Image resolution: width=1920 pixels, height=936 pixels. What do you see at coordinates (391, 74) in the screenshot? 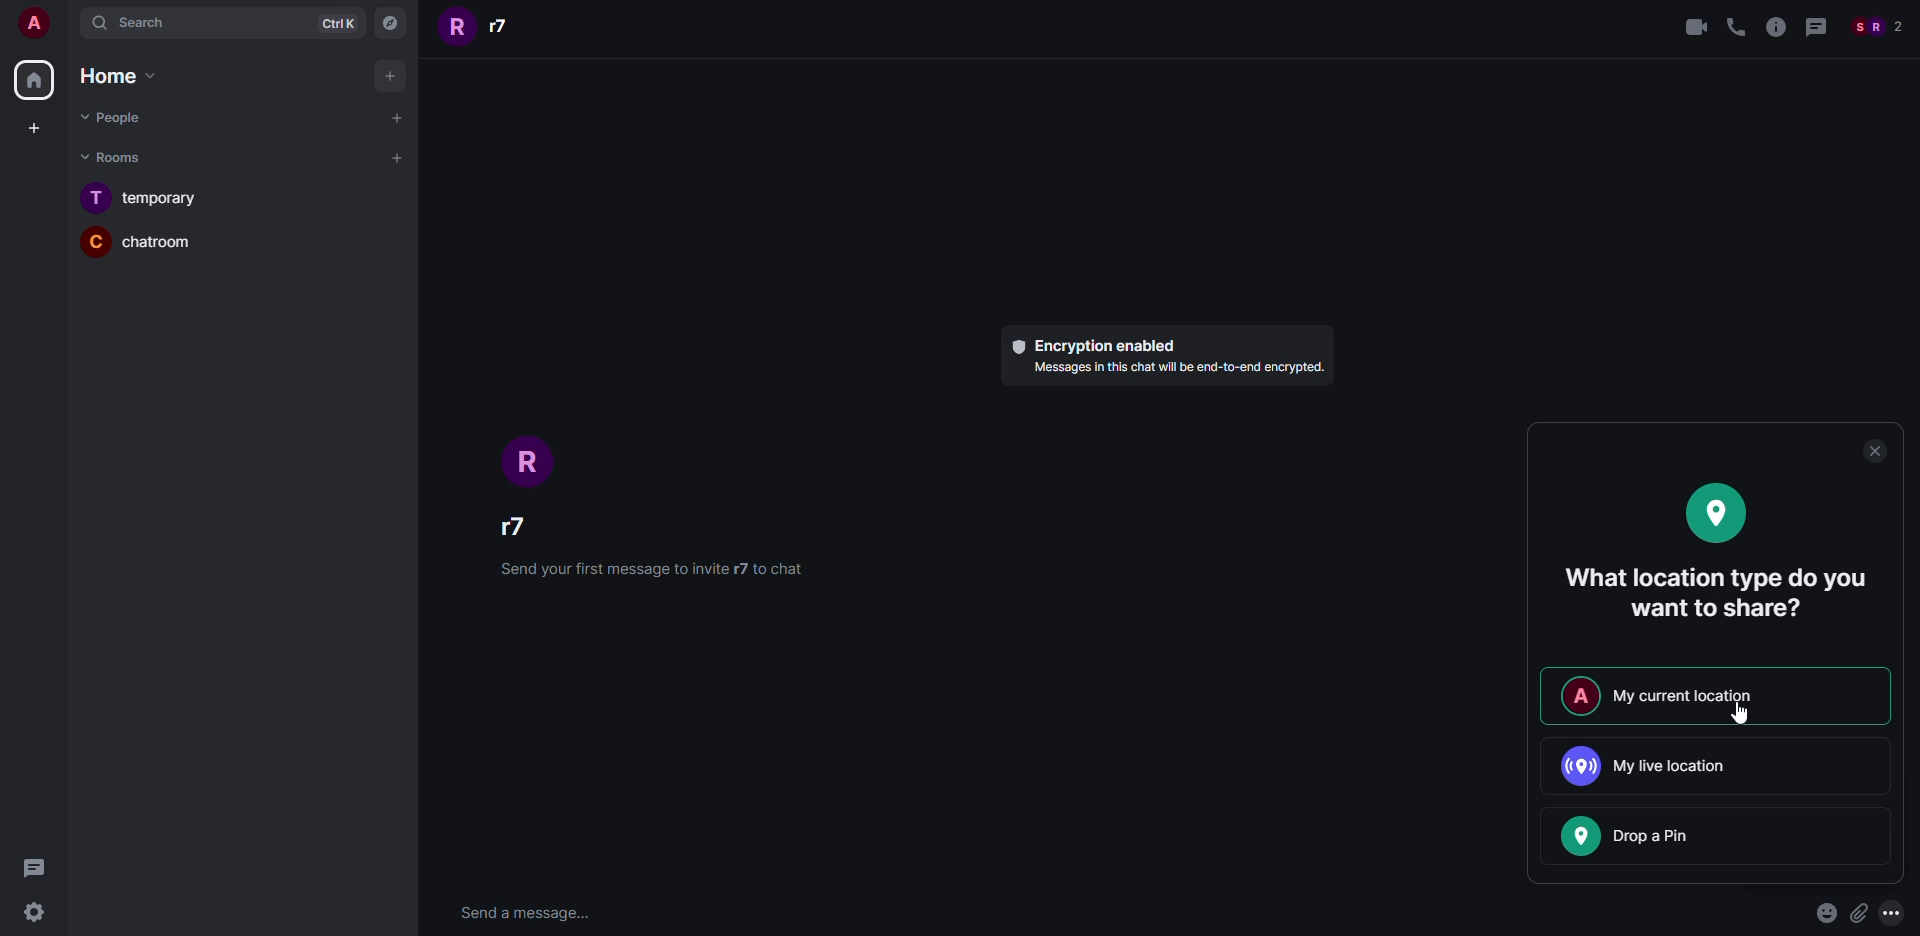
I see `Add` at bounding box center [391, 74].